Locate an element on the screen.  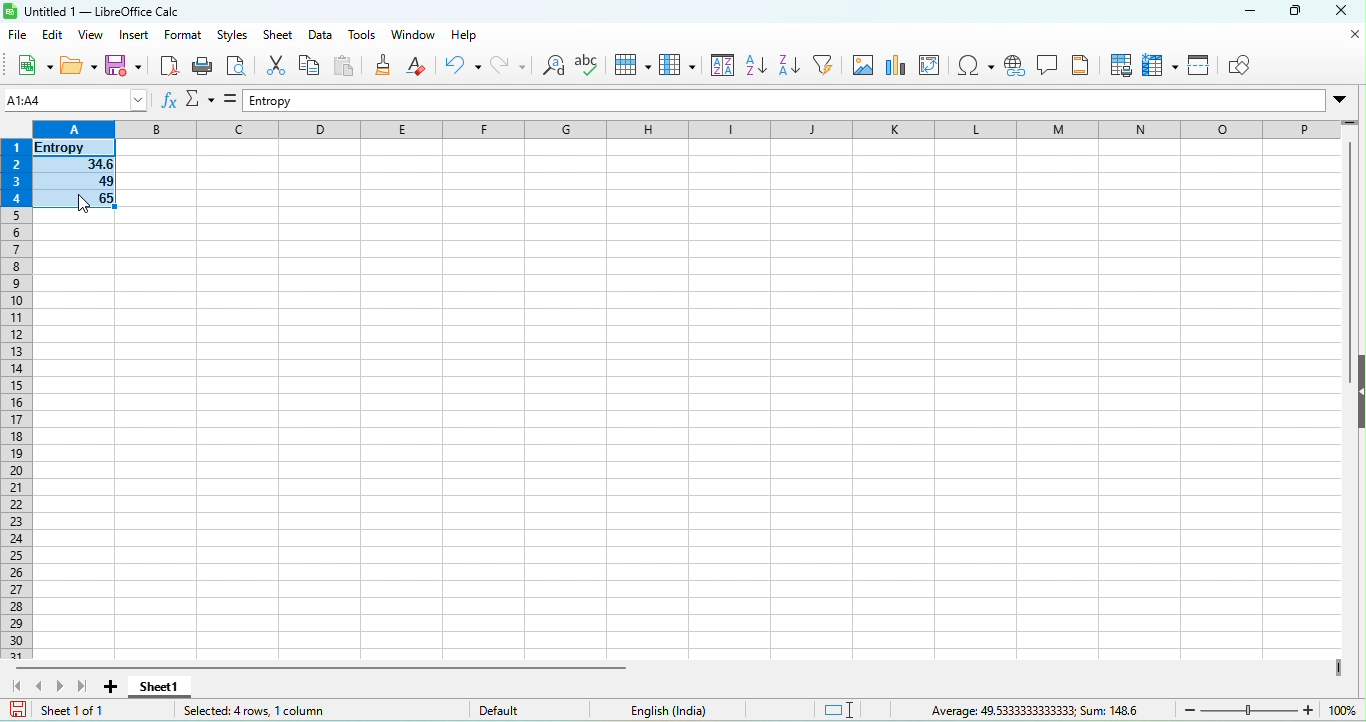
file is located at coordinates (16, 37).